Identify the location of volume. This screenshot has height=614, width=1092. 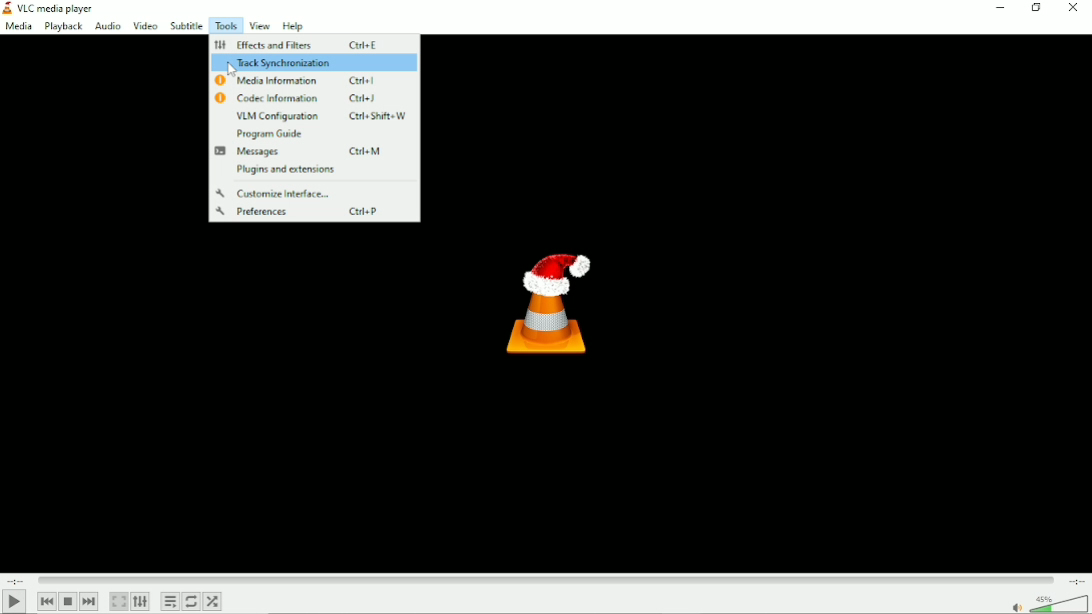
(1048, 604).